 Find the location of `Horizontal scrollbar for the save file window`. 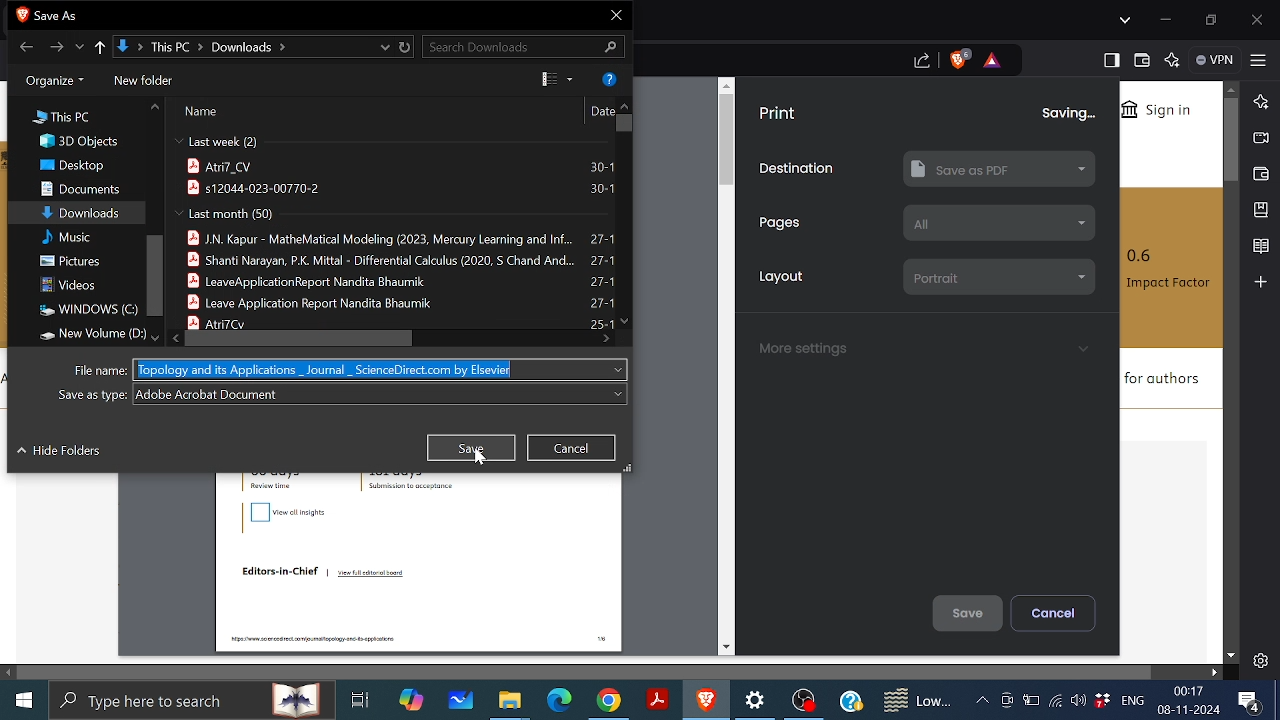

Horizontal scrollbar for the save file window is located at coordinates (296, 339).